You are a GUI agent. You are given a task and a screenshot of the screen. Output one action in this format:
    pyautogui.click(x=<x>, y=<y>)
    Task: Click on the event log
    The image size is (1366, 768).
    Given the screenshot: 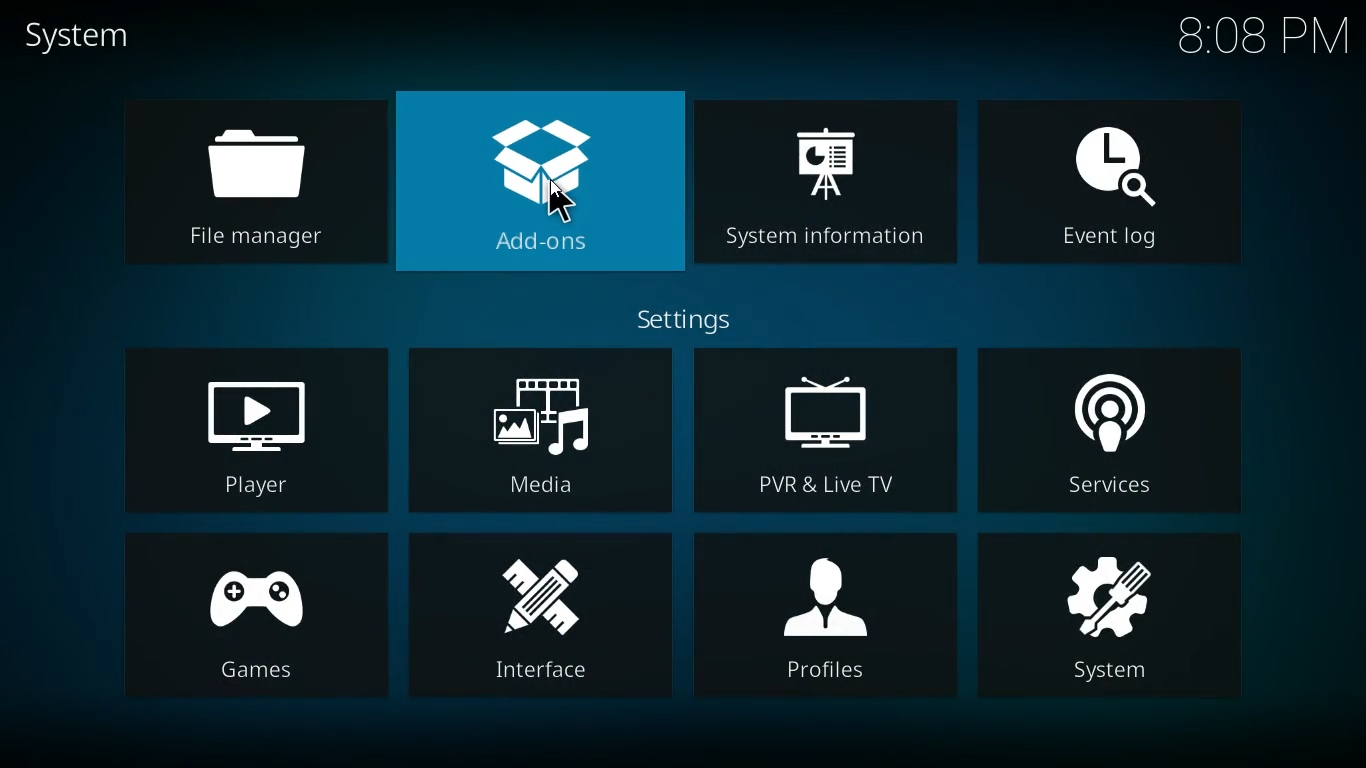 What is the action you would take?
    pyautogui.click(x=1112, y=178)
    